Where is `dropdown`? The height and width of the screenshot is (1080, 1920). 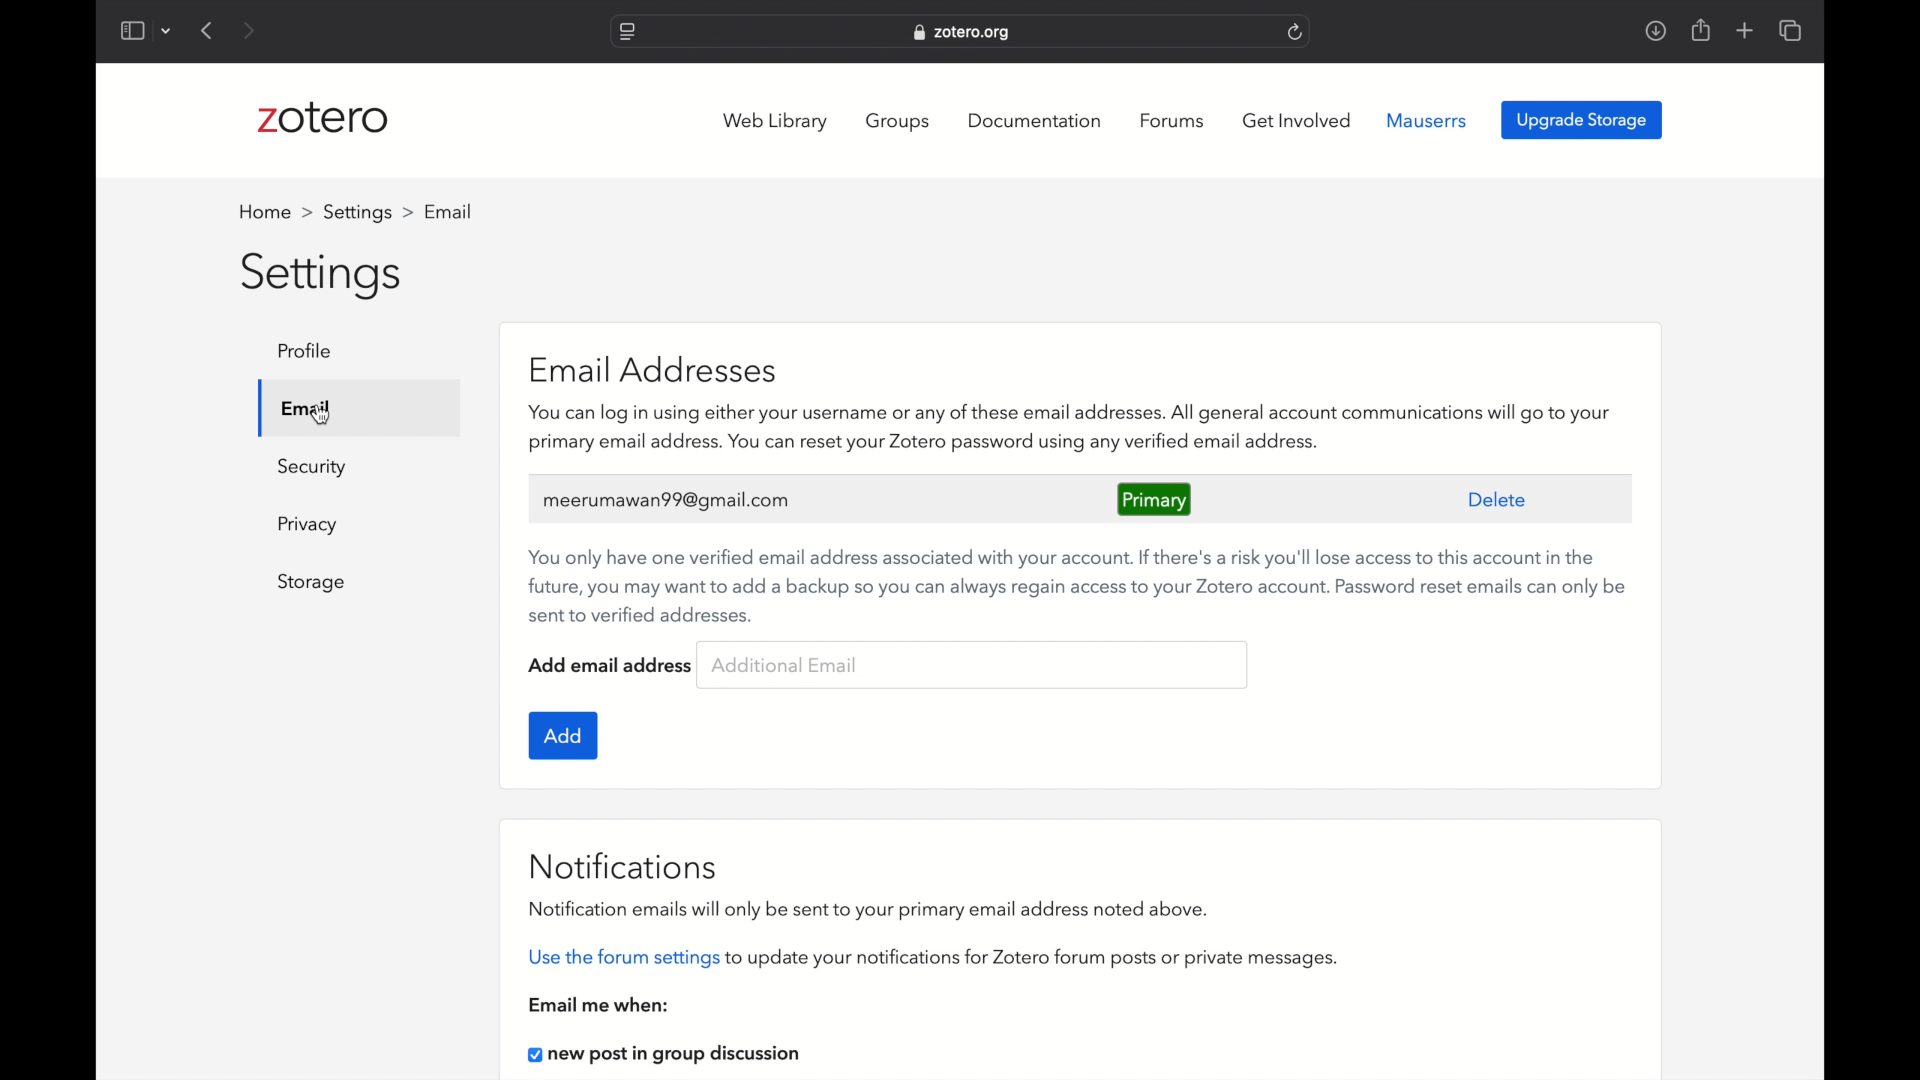
dropdown is located at coordinates (166, 30).